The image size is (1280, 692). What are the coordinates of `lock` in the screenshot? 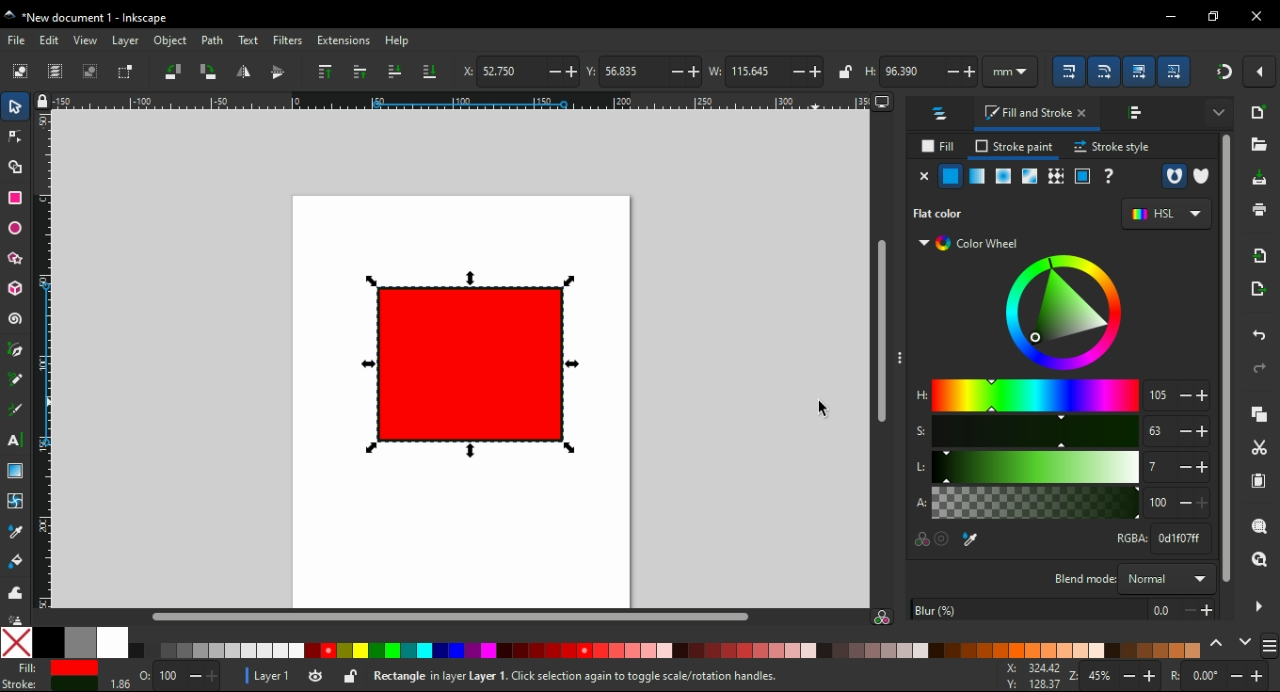 It's located at (350, 676).